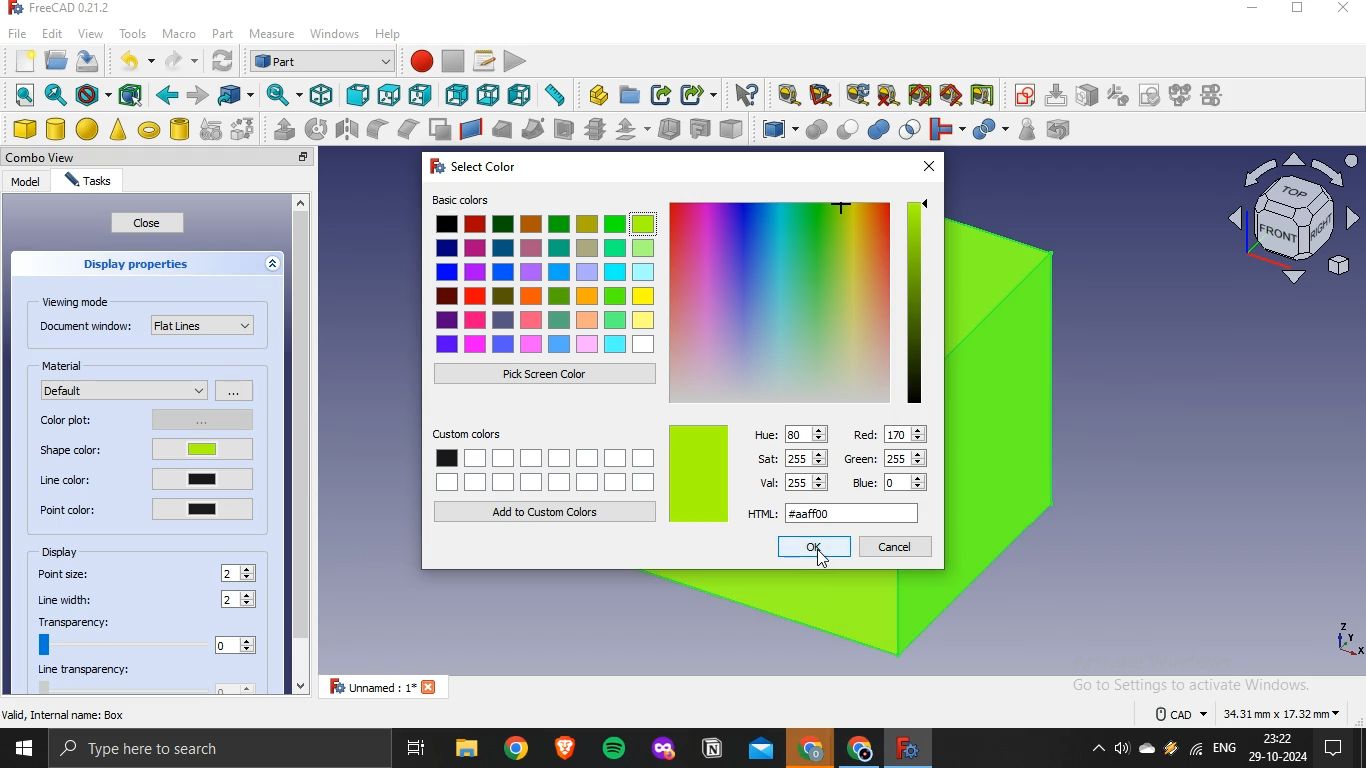 The height and width of the screenshot is (768, 1366). What do you see at coordinates (148, 223) in the screenshot?
I see `close` at bounding box center [148, 223].